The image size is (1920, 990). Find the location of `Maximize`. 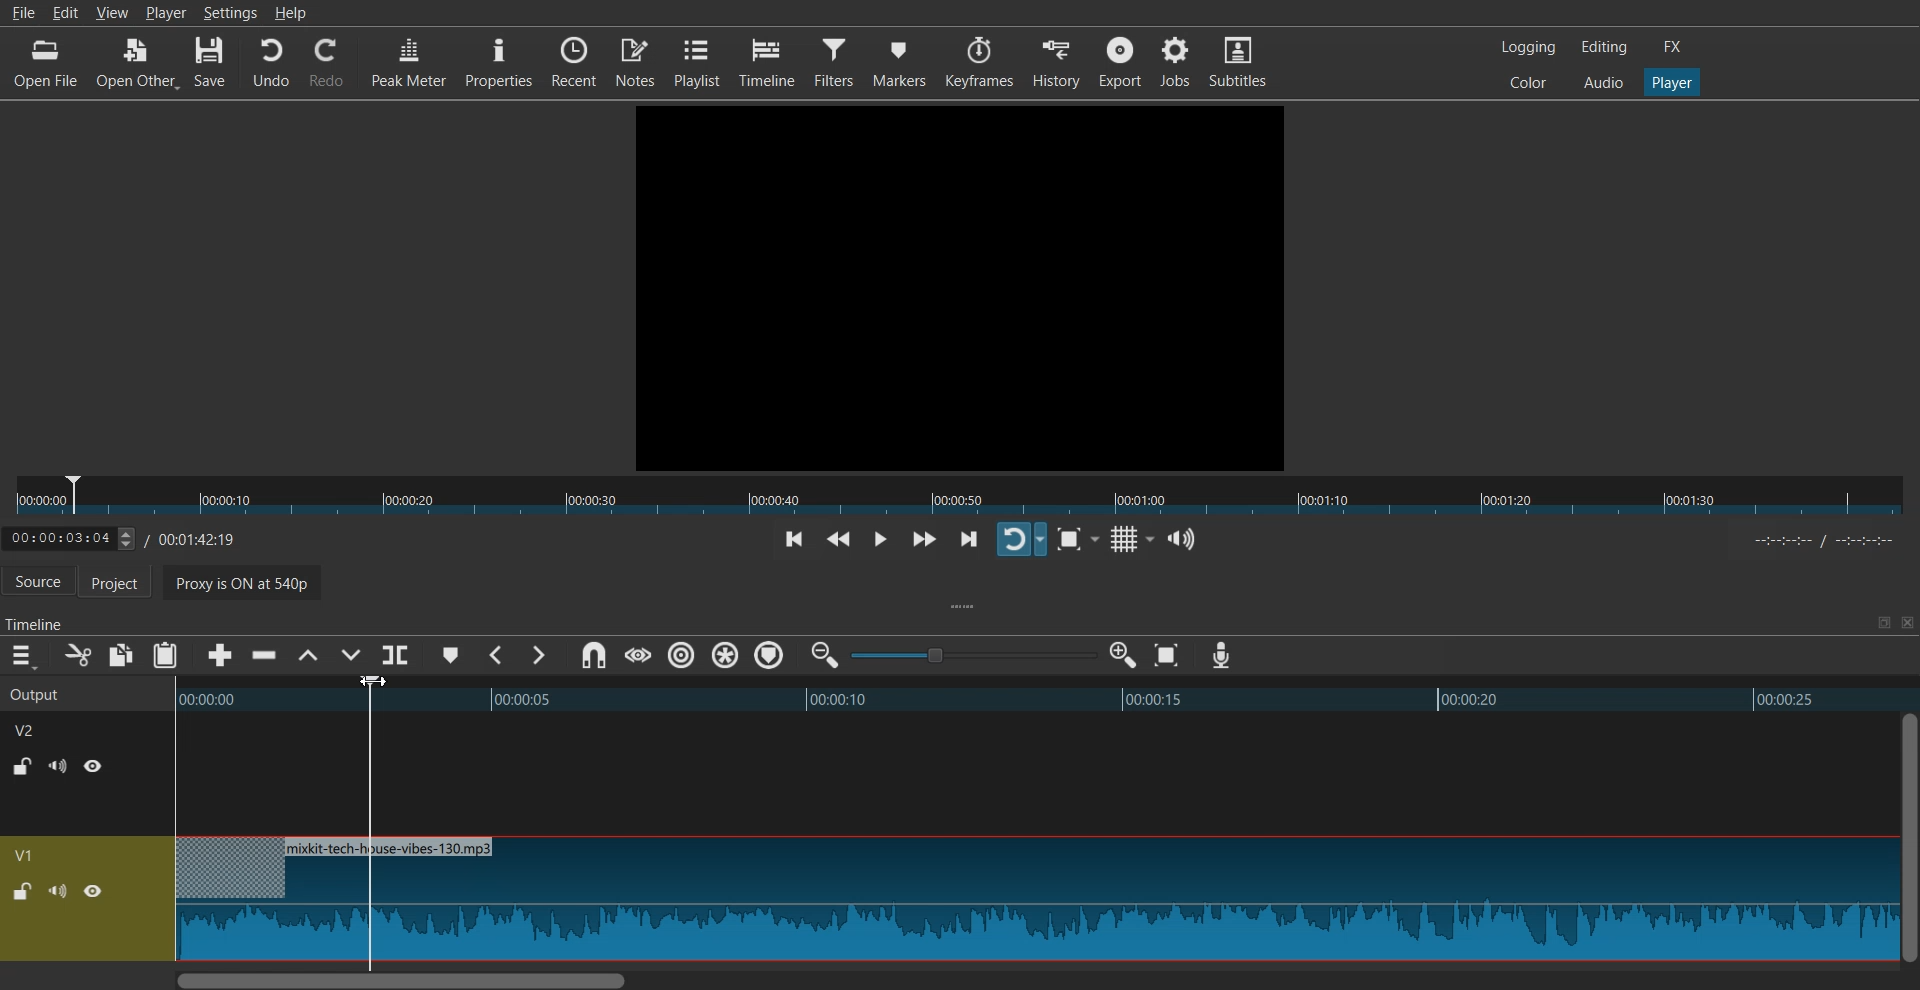

Maximize is located at coordinates (1883, 622).